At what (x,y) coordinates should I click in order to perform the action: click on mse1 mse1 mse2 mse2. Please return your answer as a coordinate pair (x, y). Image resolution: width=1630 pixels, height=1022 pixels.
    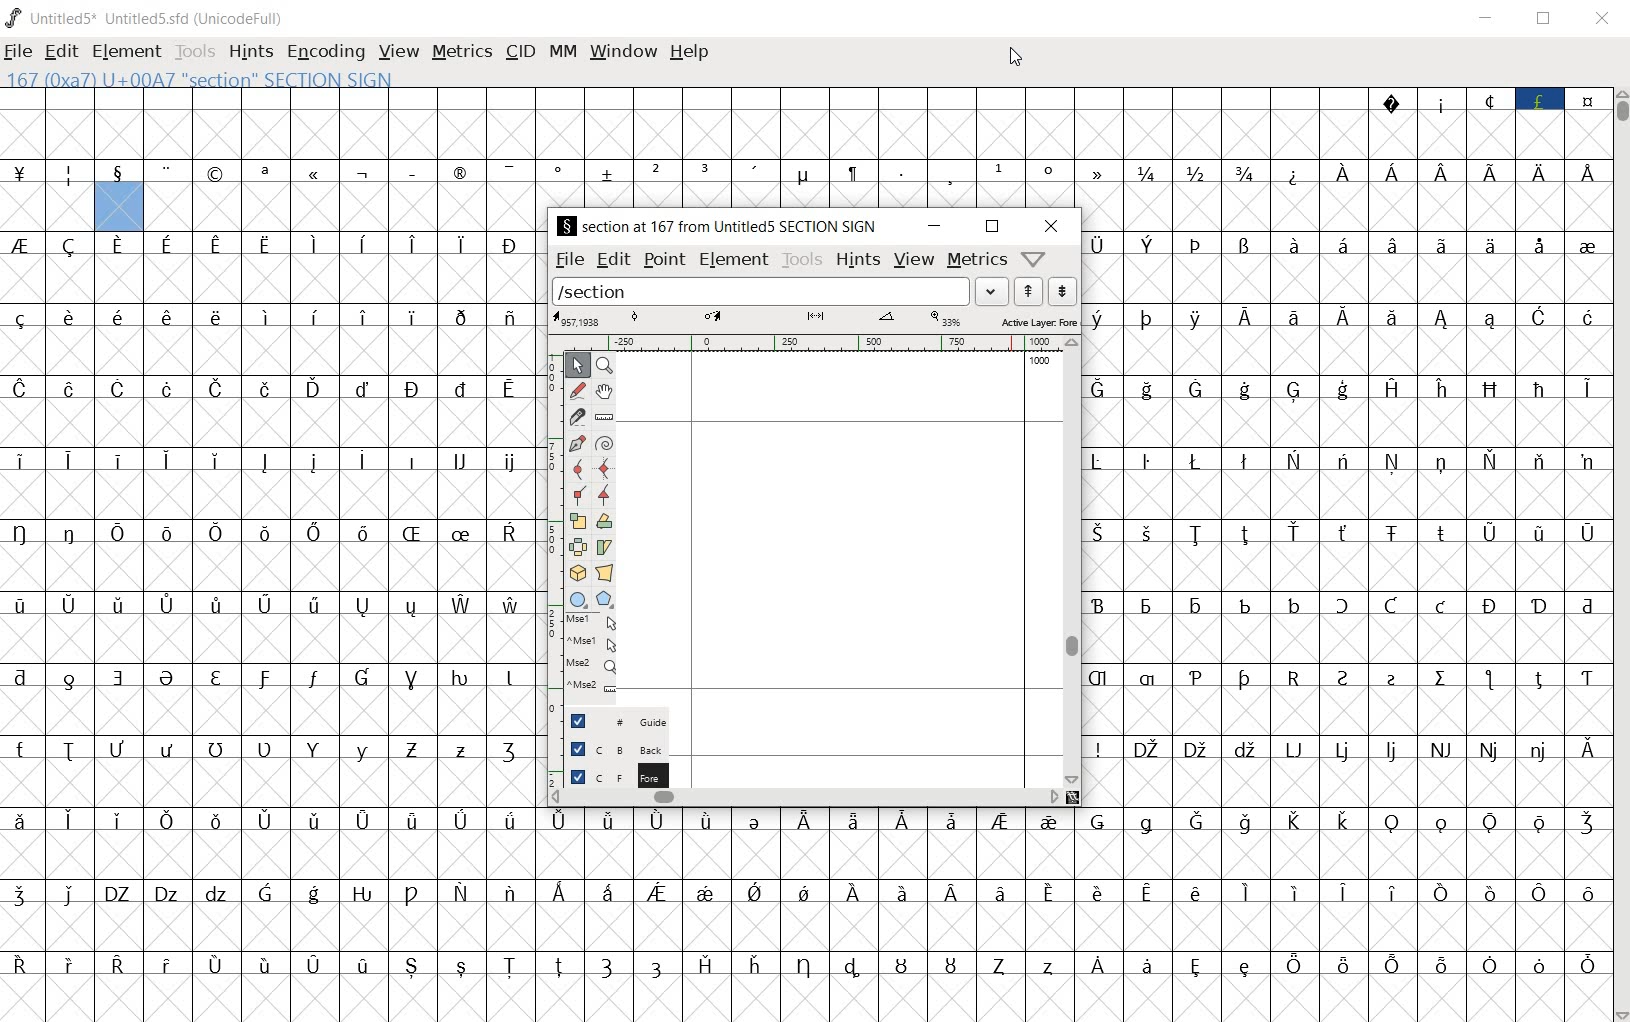
    Looking at the image, I should click on (595, 658).